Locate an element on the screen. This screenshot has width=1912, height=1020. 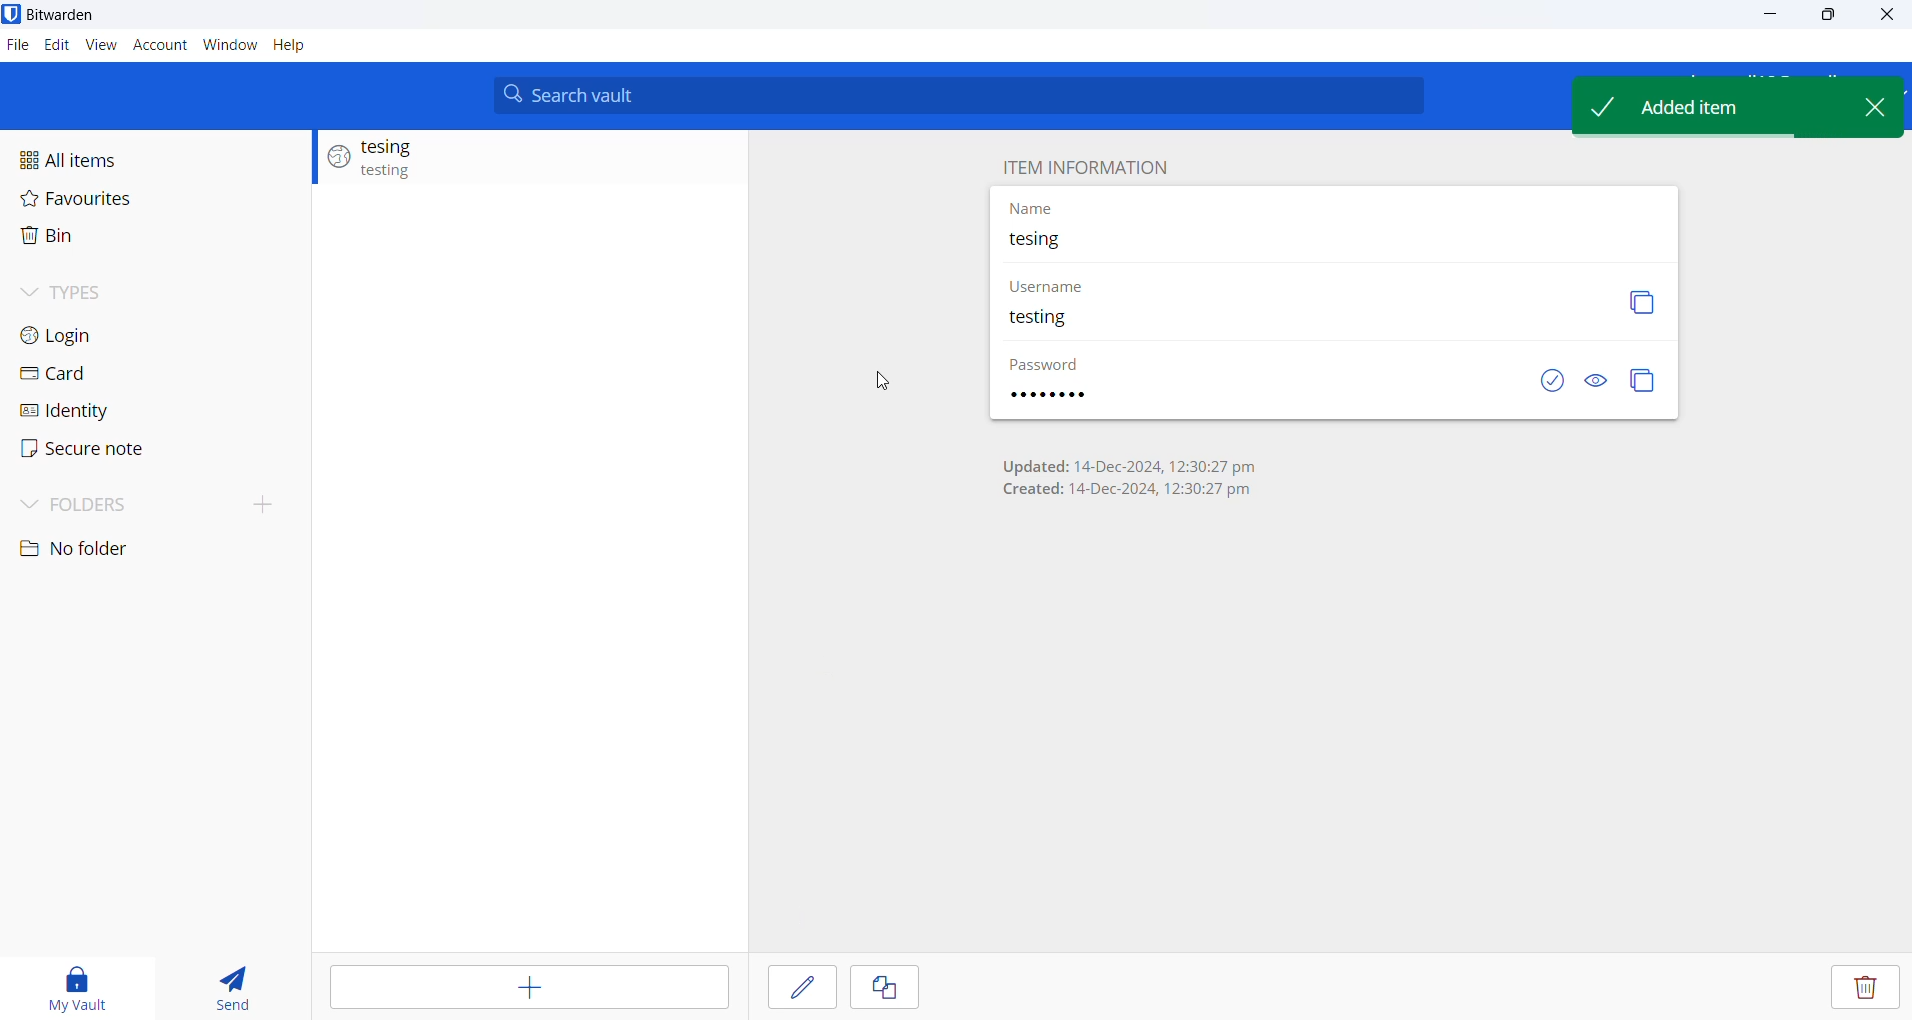
ENTERED PASSWORD is located at coordinates (1065, 401).